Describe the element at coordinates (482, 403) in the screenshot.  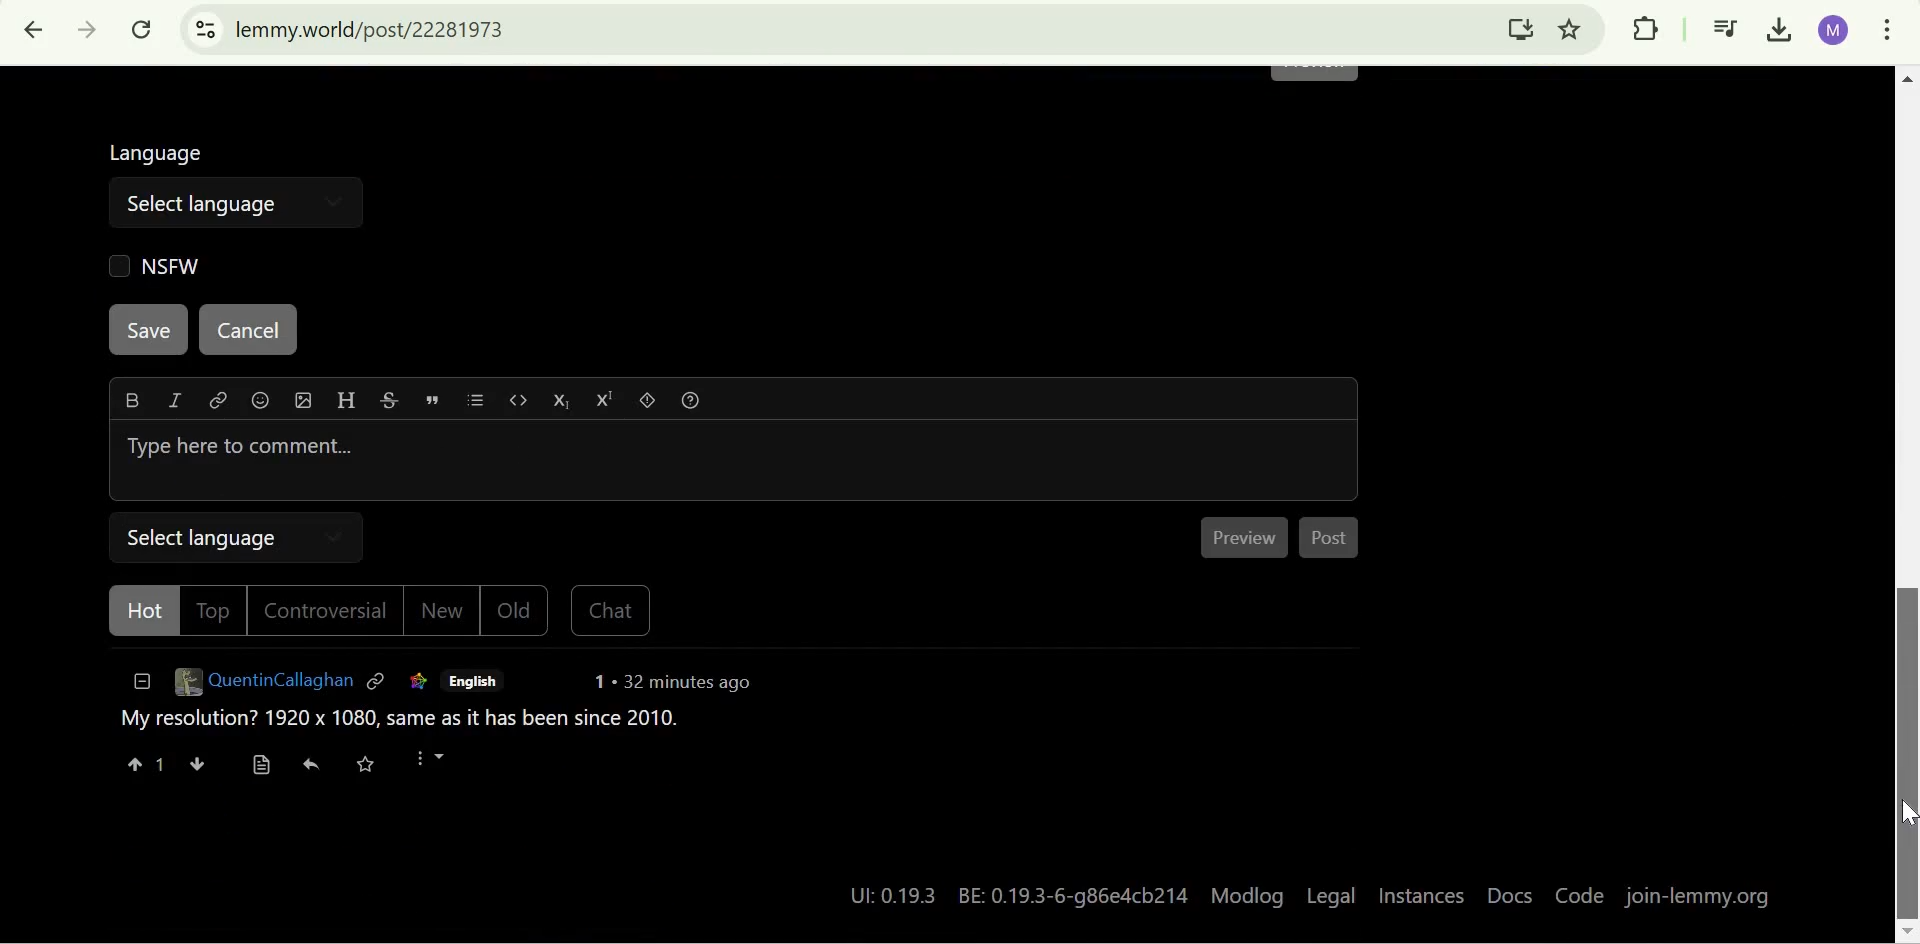
I see `list` at that location.